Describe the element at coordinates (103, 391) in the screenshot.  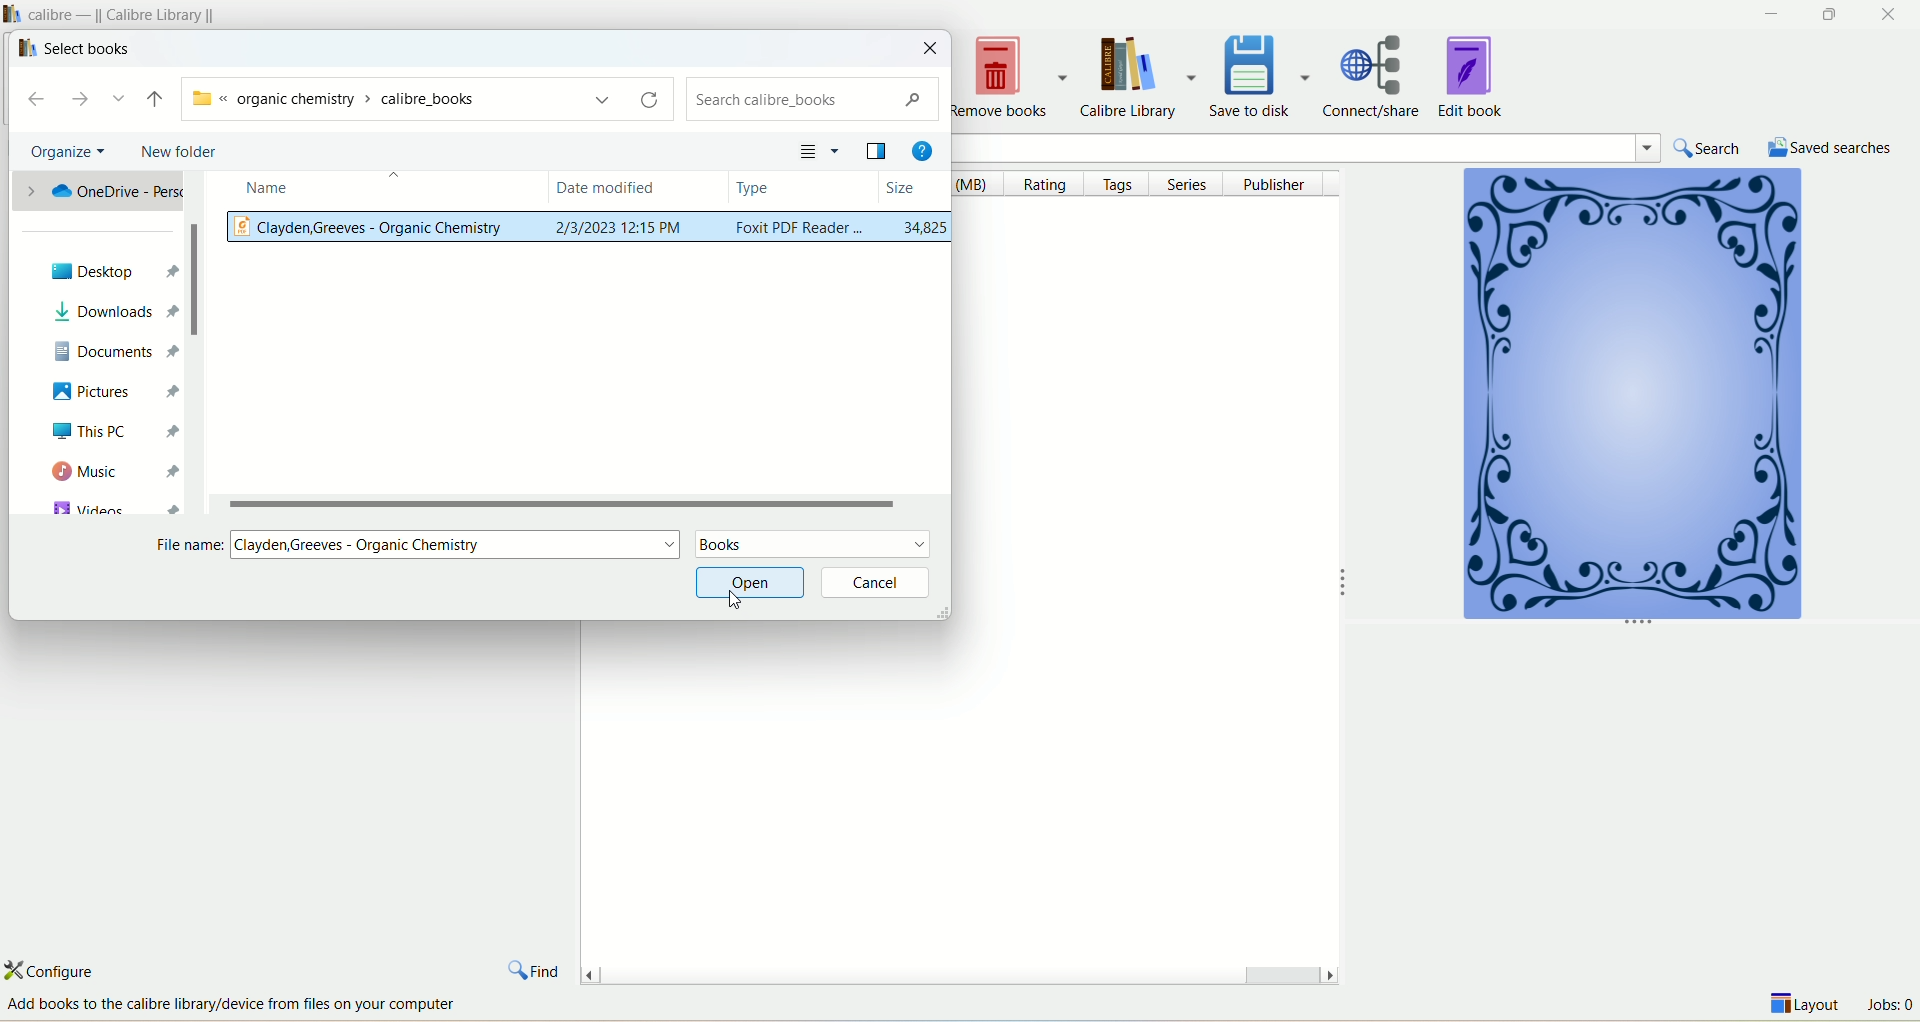
I see `pictures` at that location.